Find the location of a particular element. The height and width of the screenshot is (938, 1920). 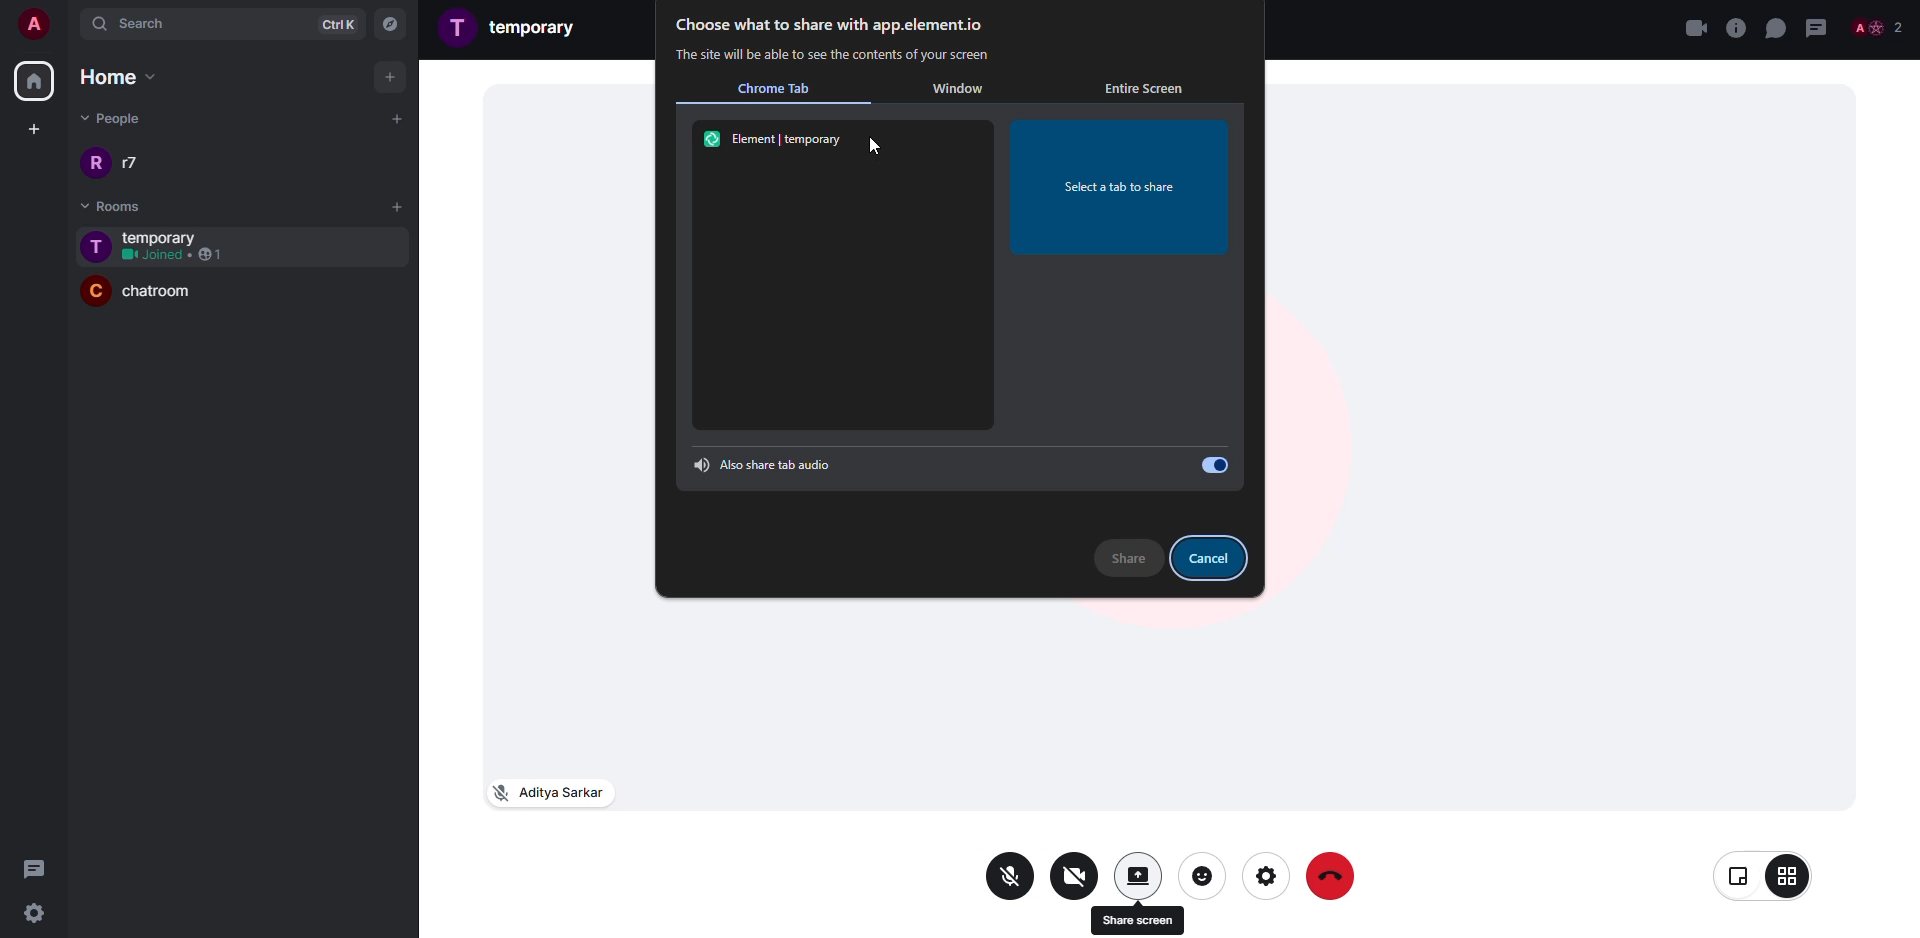

chat is located at coordinates (1775, 27).